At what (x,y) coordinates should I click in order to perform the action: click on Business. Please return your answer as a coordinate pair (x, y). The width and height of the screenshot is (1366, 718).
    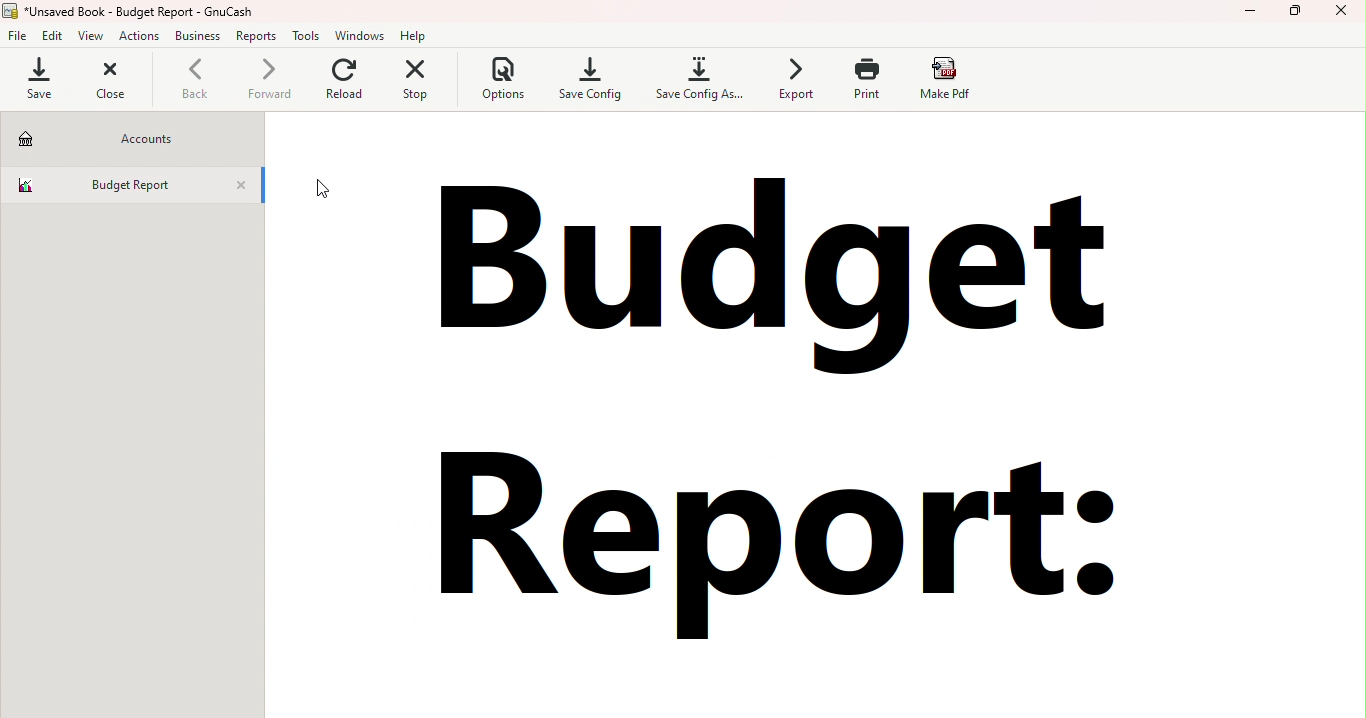
    Looking at the image, I should click on (198, 37).